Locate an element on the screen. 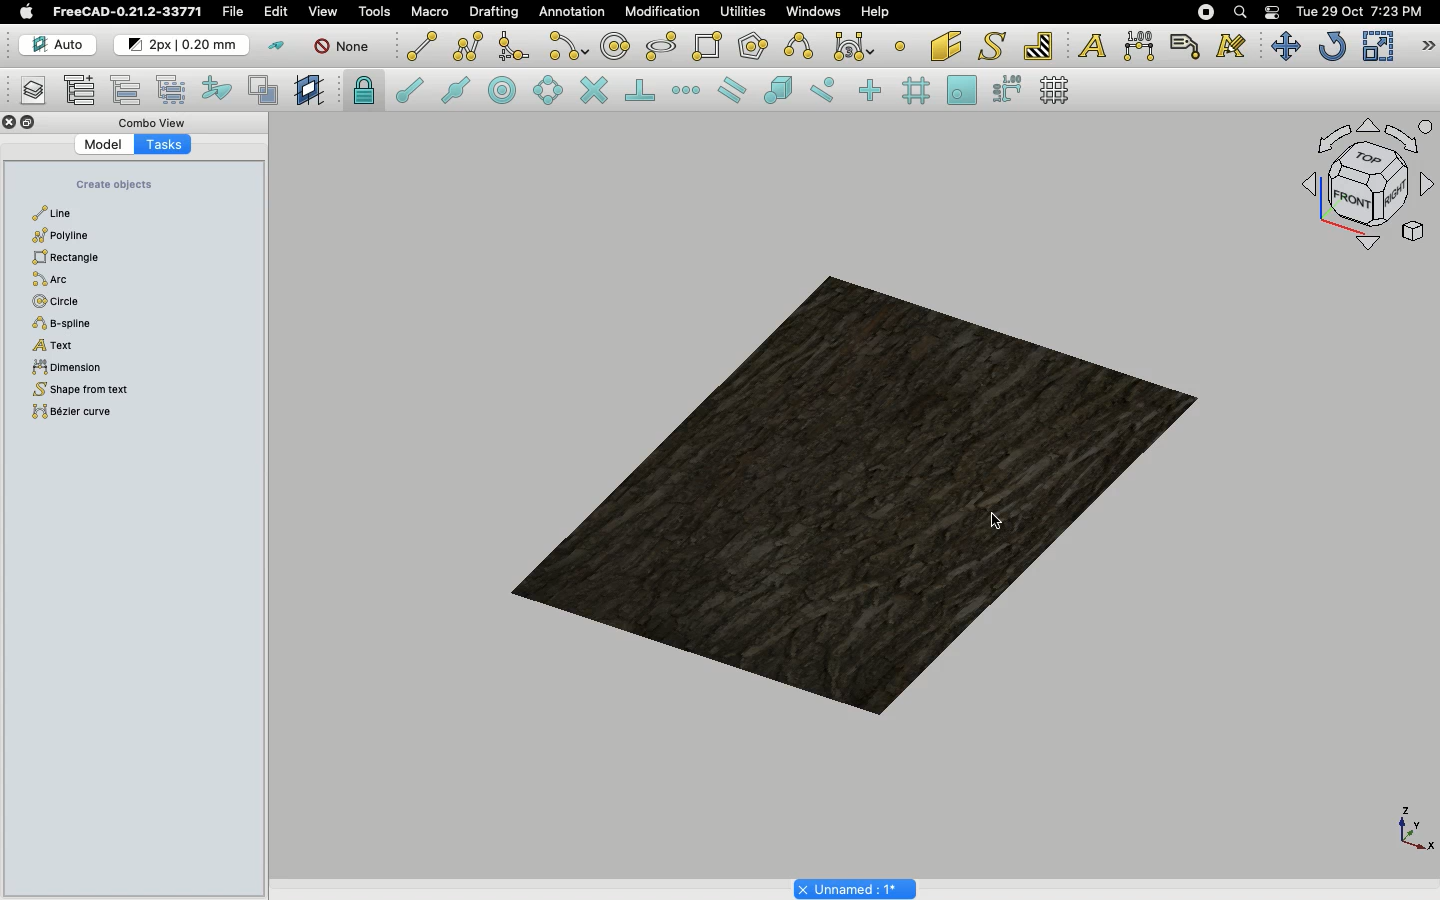  Navigation styles is located at coordinates (1363, 188).